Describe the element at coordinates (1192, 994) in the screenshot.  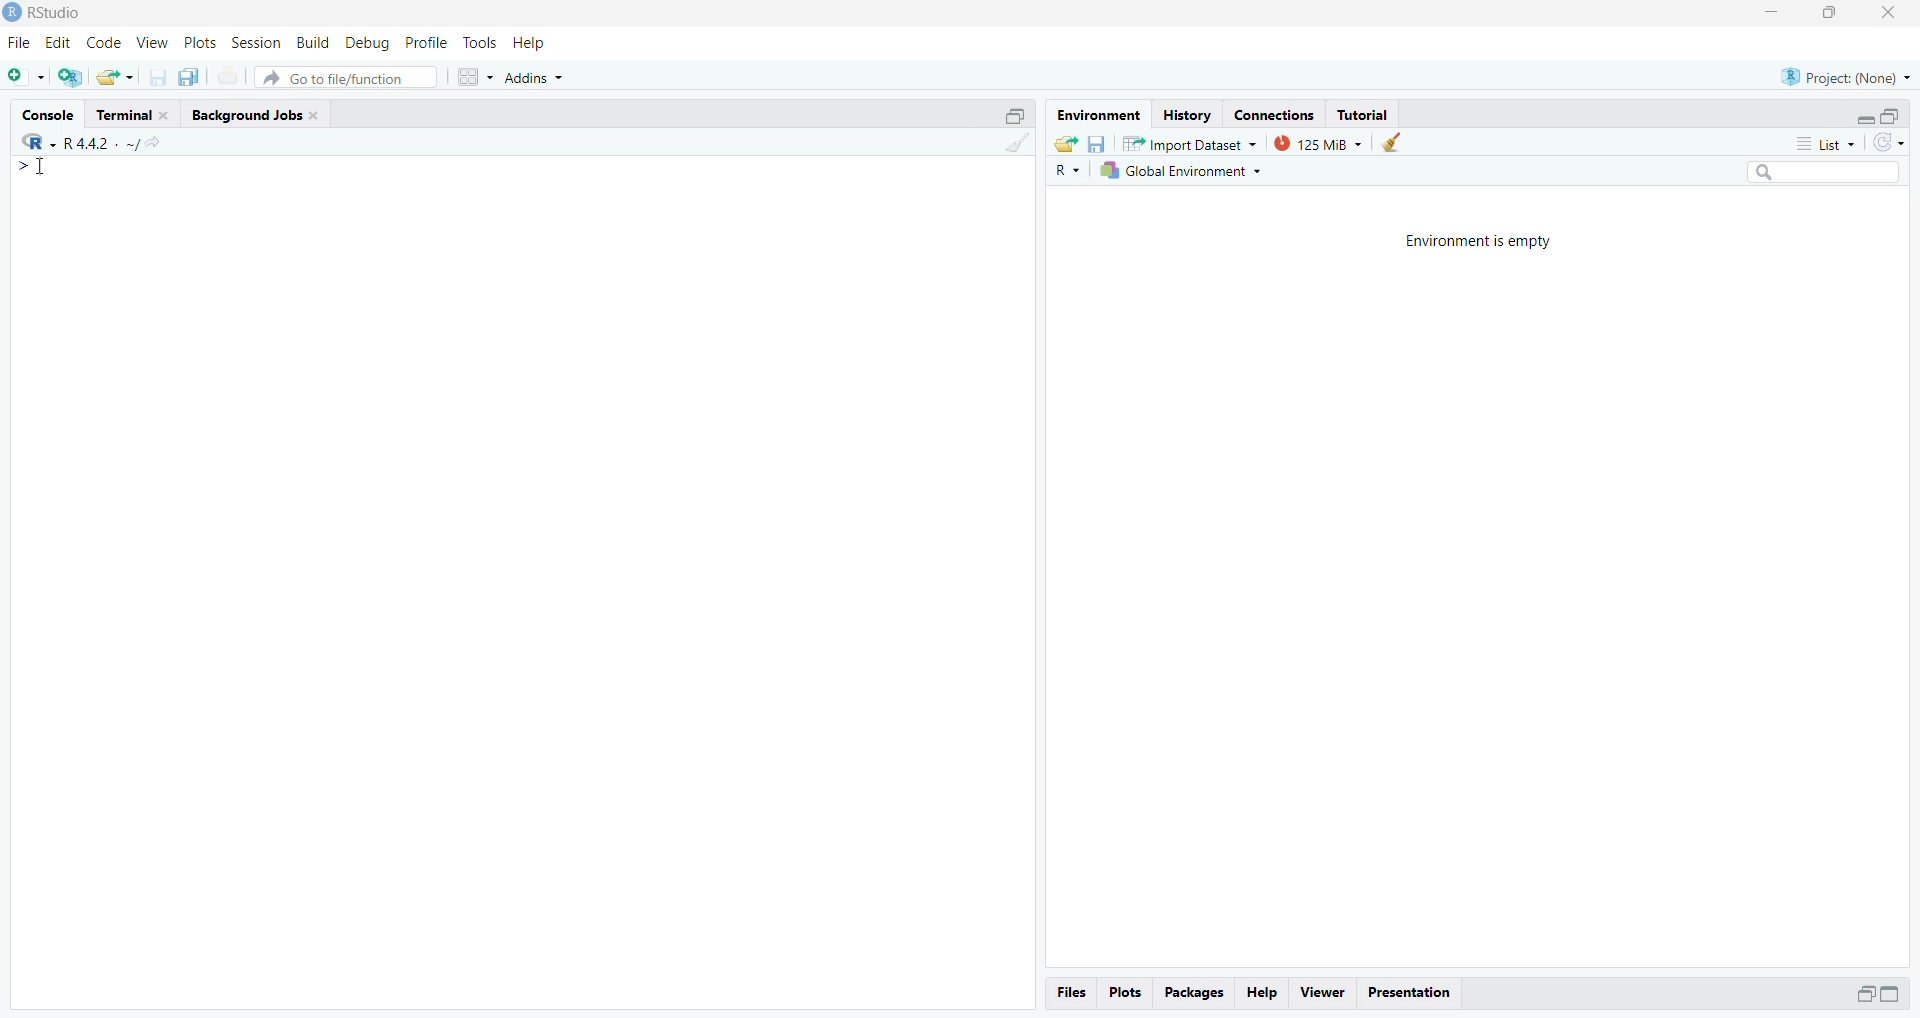
I see `packages` at that location.